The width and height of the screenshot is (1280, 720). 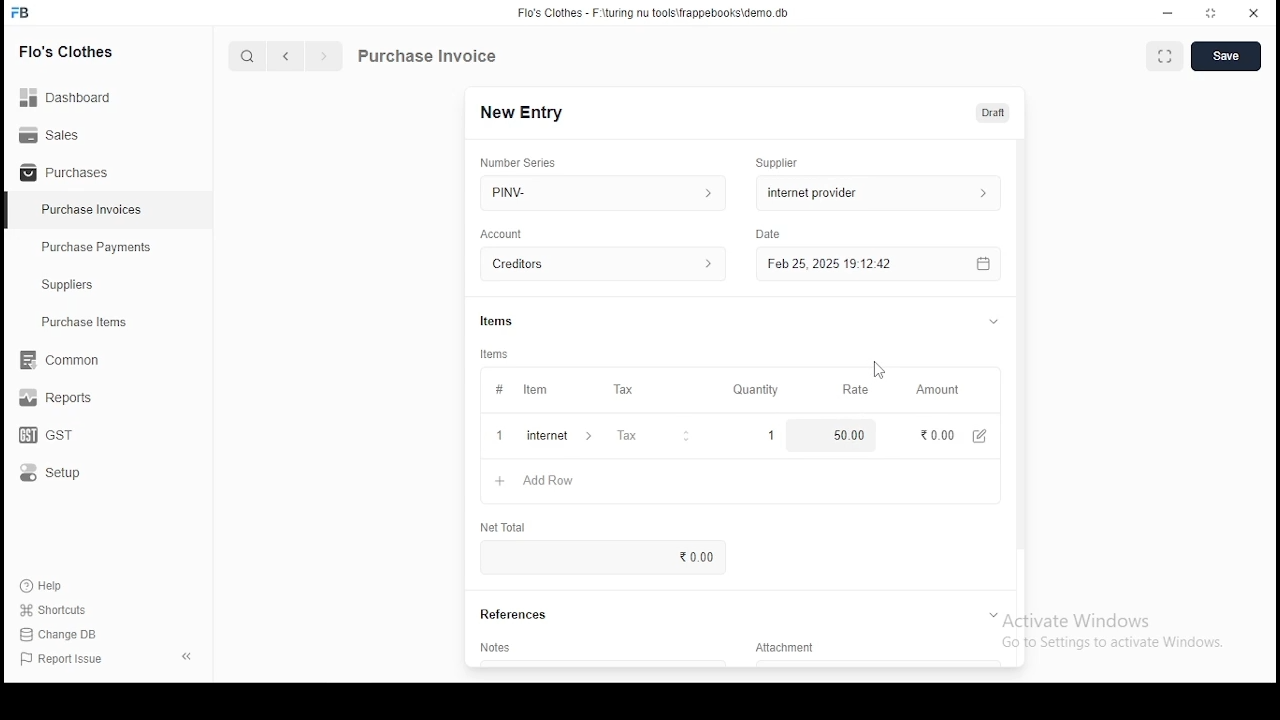 What do you see at coordinates (69, 51) in the screenshot?
I see `flo's clothes` at bounding box center [69, 51].